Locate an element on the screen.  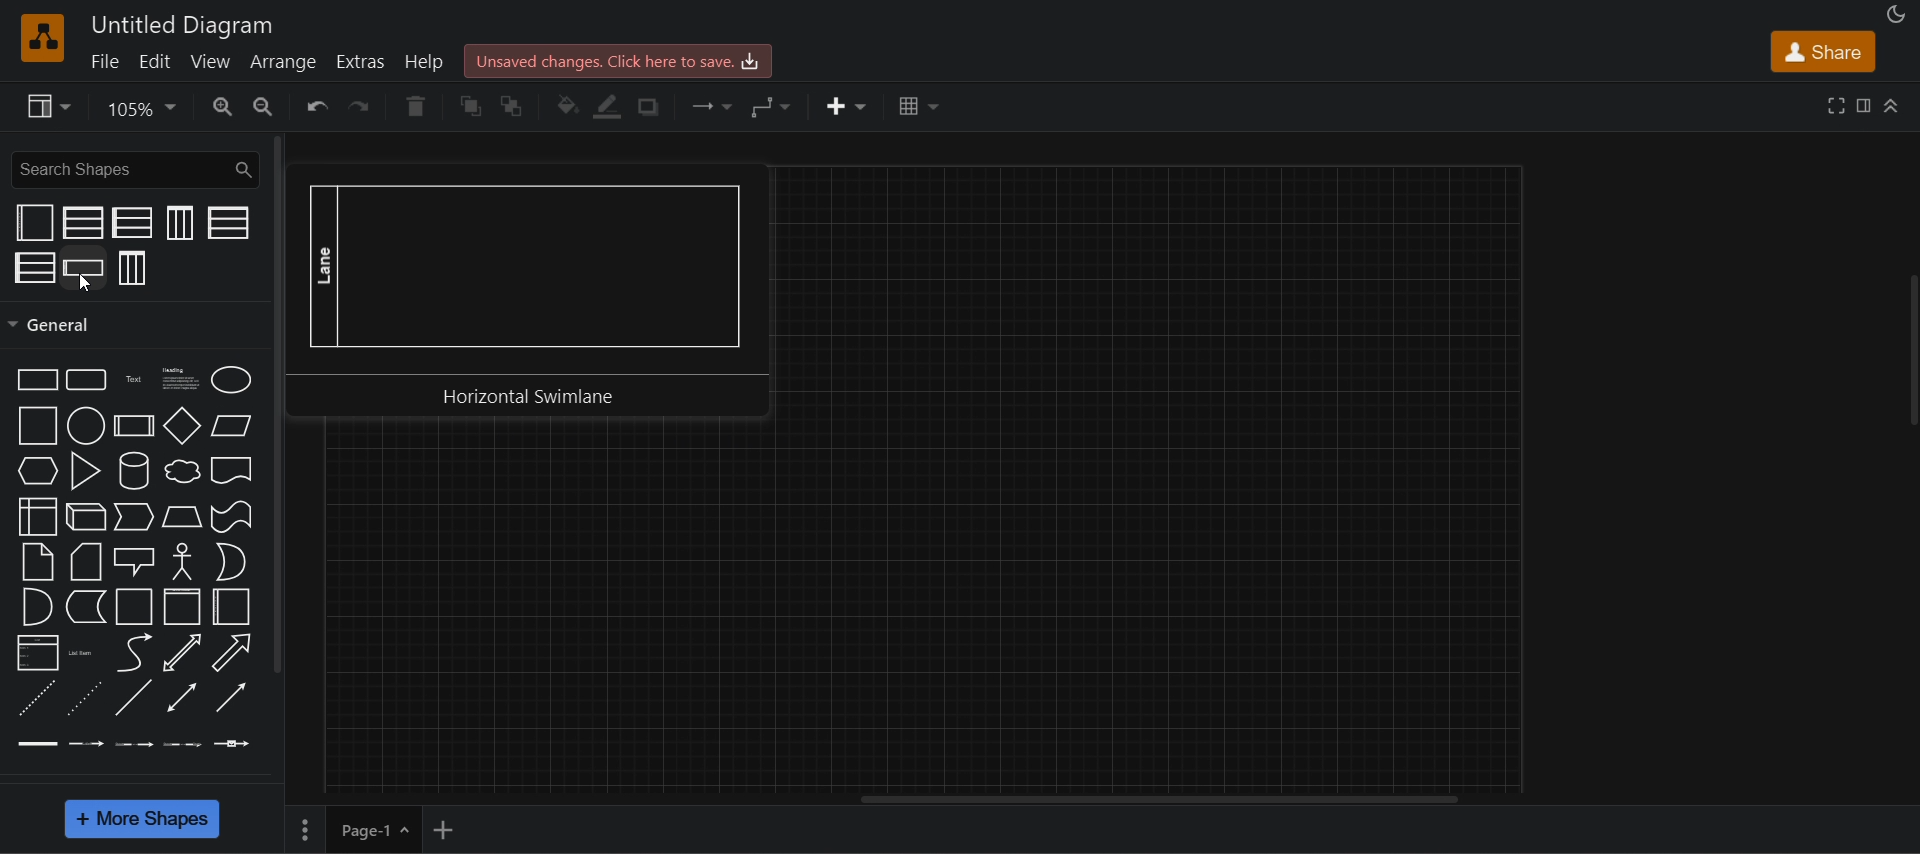
vertical container is located at coordinates (182, 606).